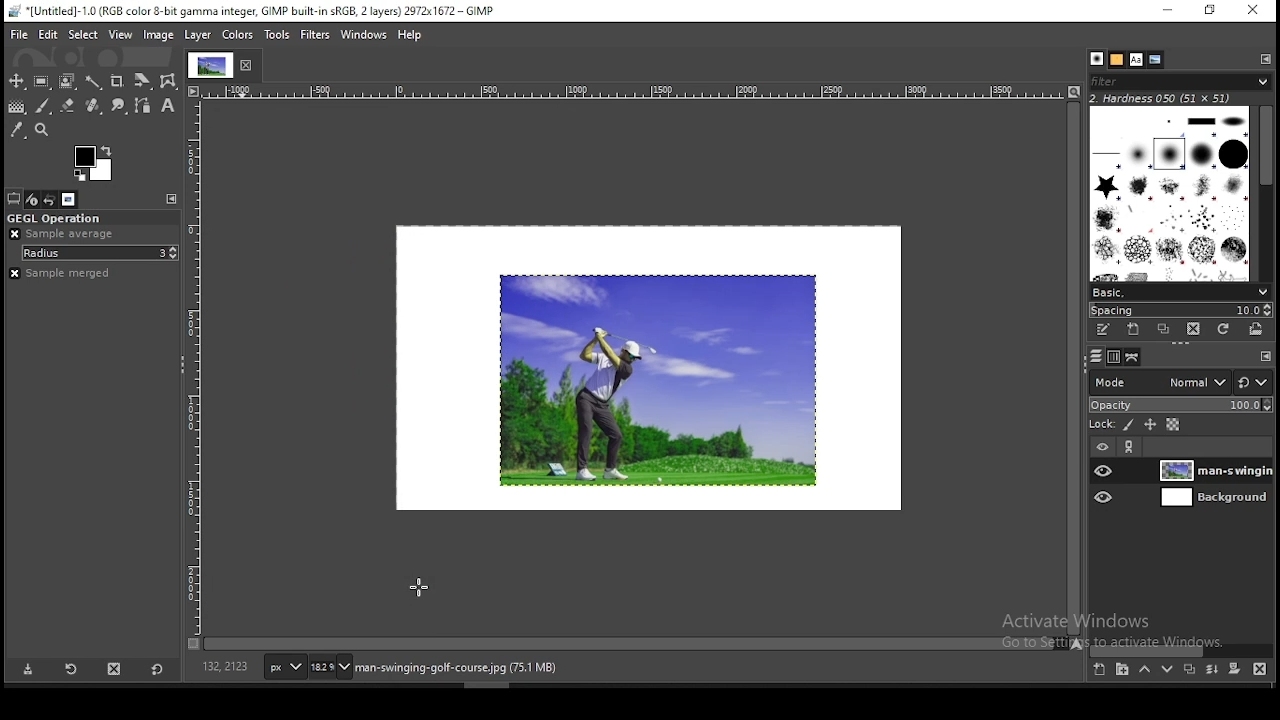 The height and width of the screenshot is (720, 1280). I want to click on fonts, so click(1135, 60).